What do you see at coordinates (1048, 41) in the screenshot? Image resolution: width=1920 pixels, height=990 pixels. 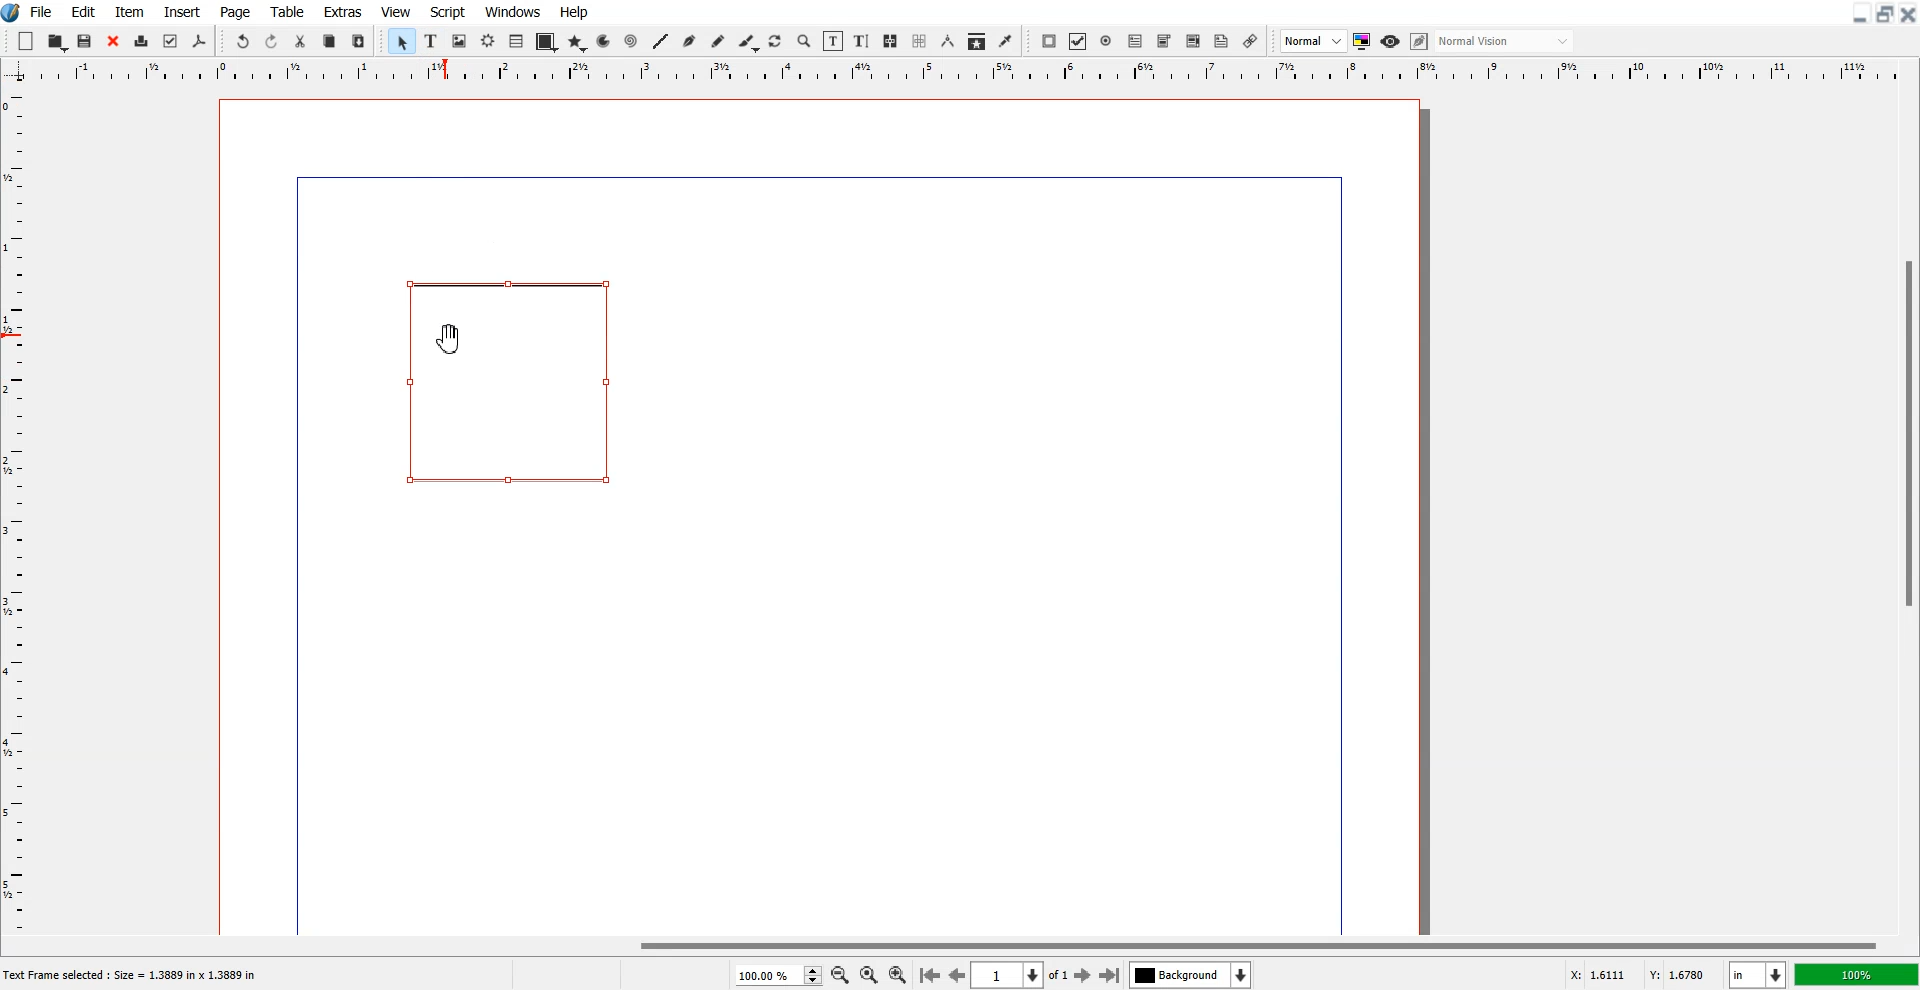 I see `PDF Push button ` at bounding box center [1048, 41].